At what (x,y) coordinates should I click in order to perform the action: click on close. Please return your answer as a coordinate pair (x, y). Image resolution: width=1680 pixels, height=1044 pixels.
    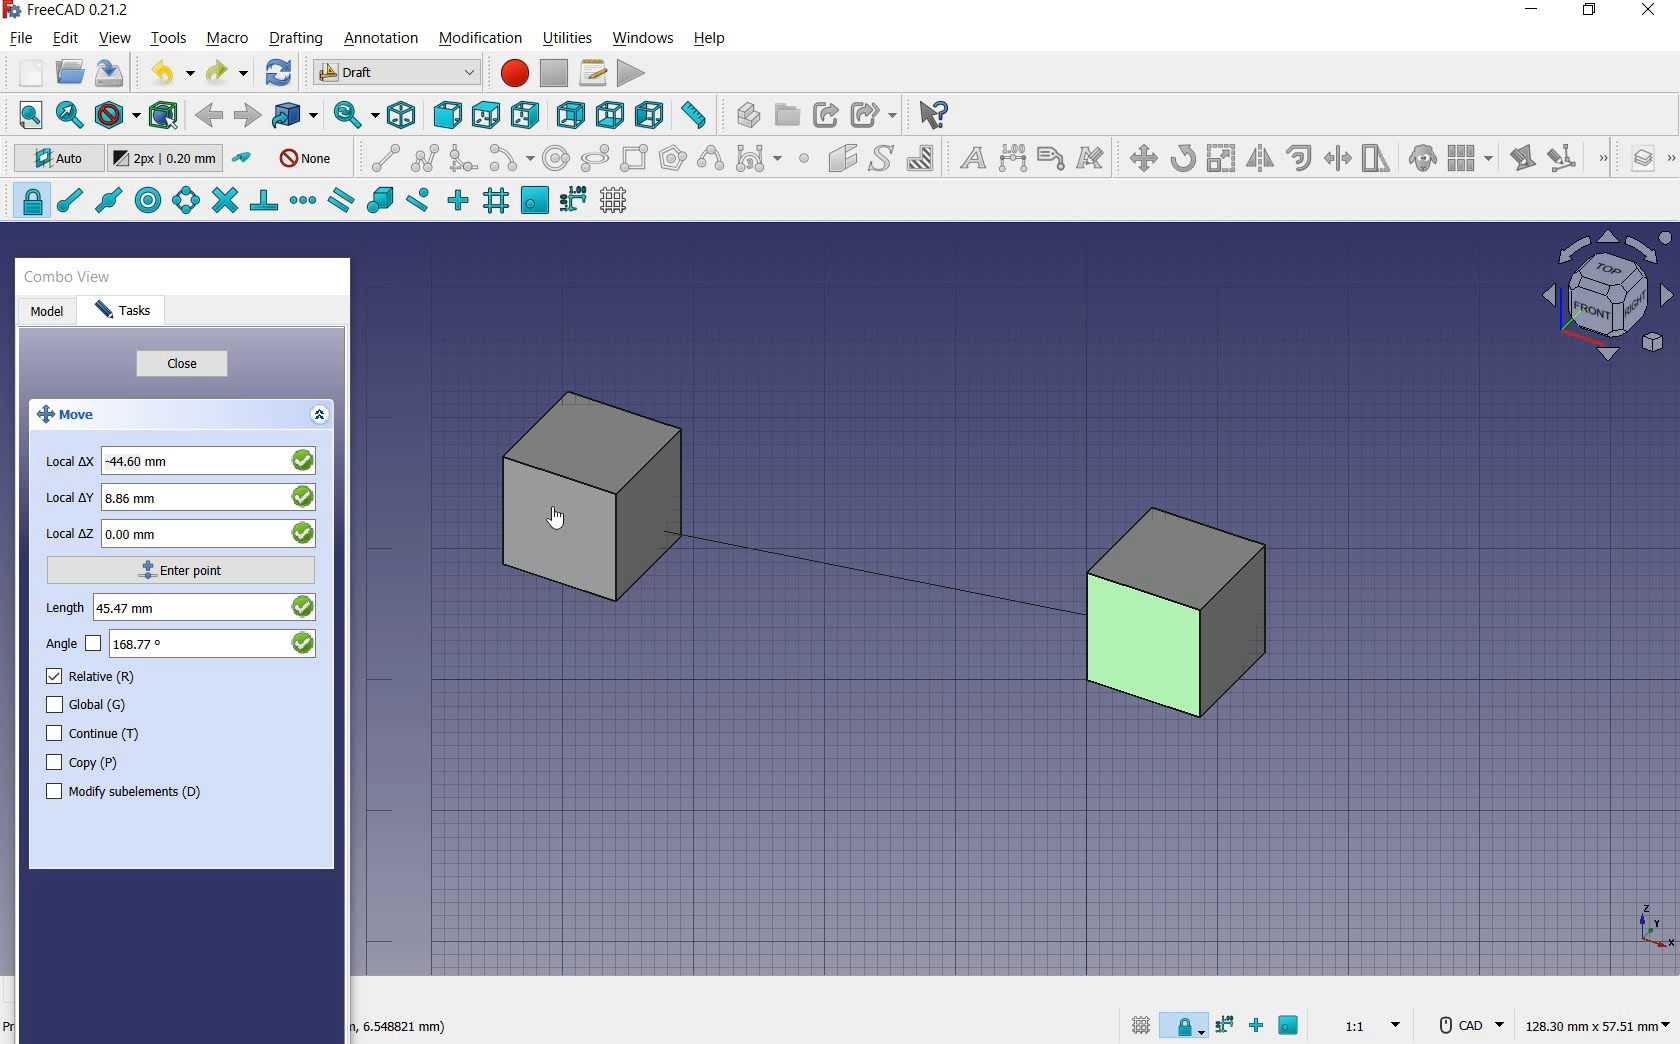
    Looking at the image, I should click on (337, 275).